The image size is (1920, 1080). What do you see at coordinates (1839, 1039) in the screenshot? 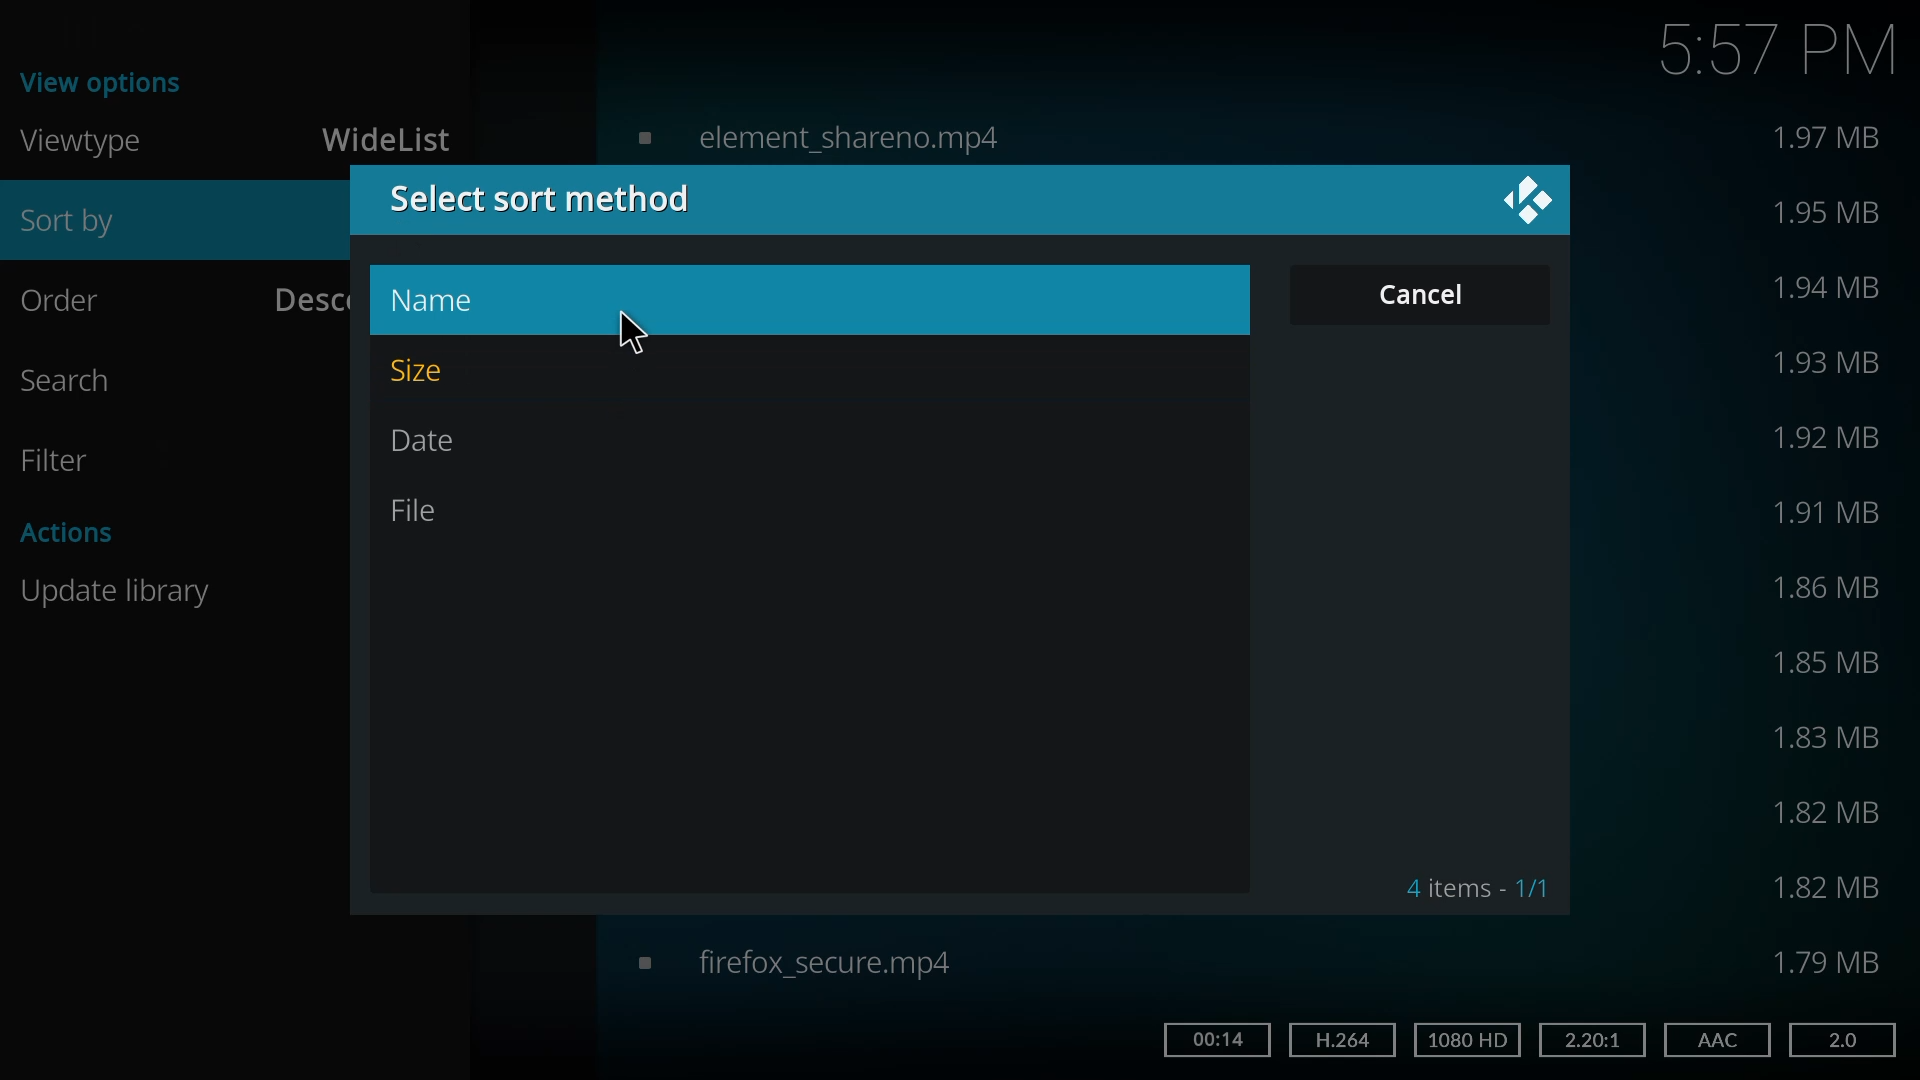
I see `2` at bounding box center [1839, 1039].